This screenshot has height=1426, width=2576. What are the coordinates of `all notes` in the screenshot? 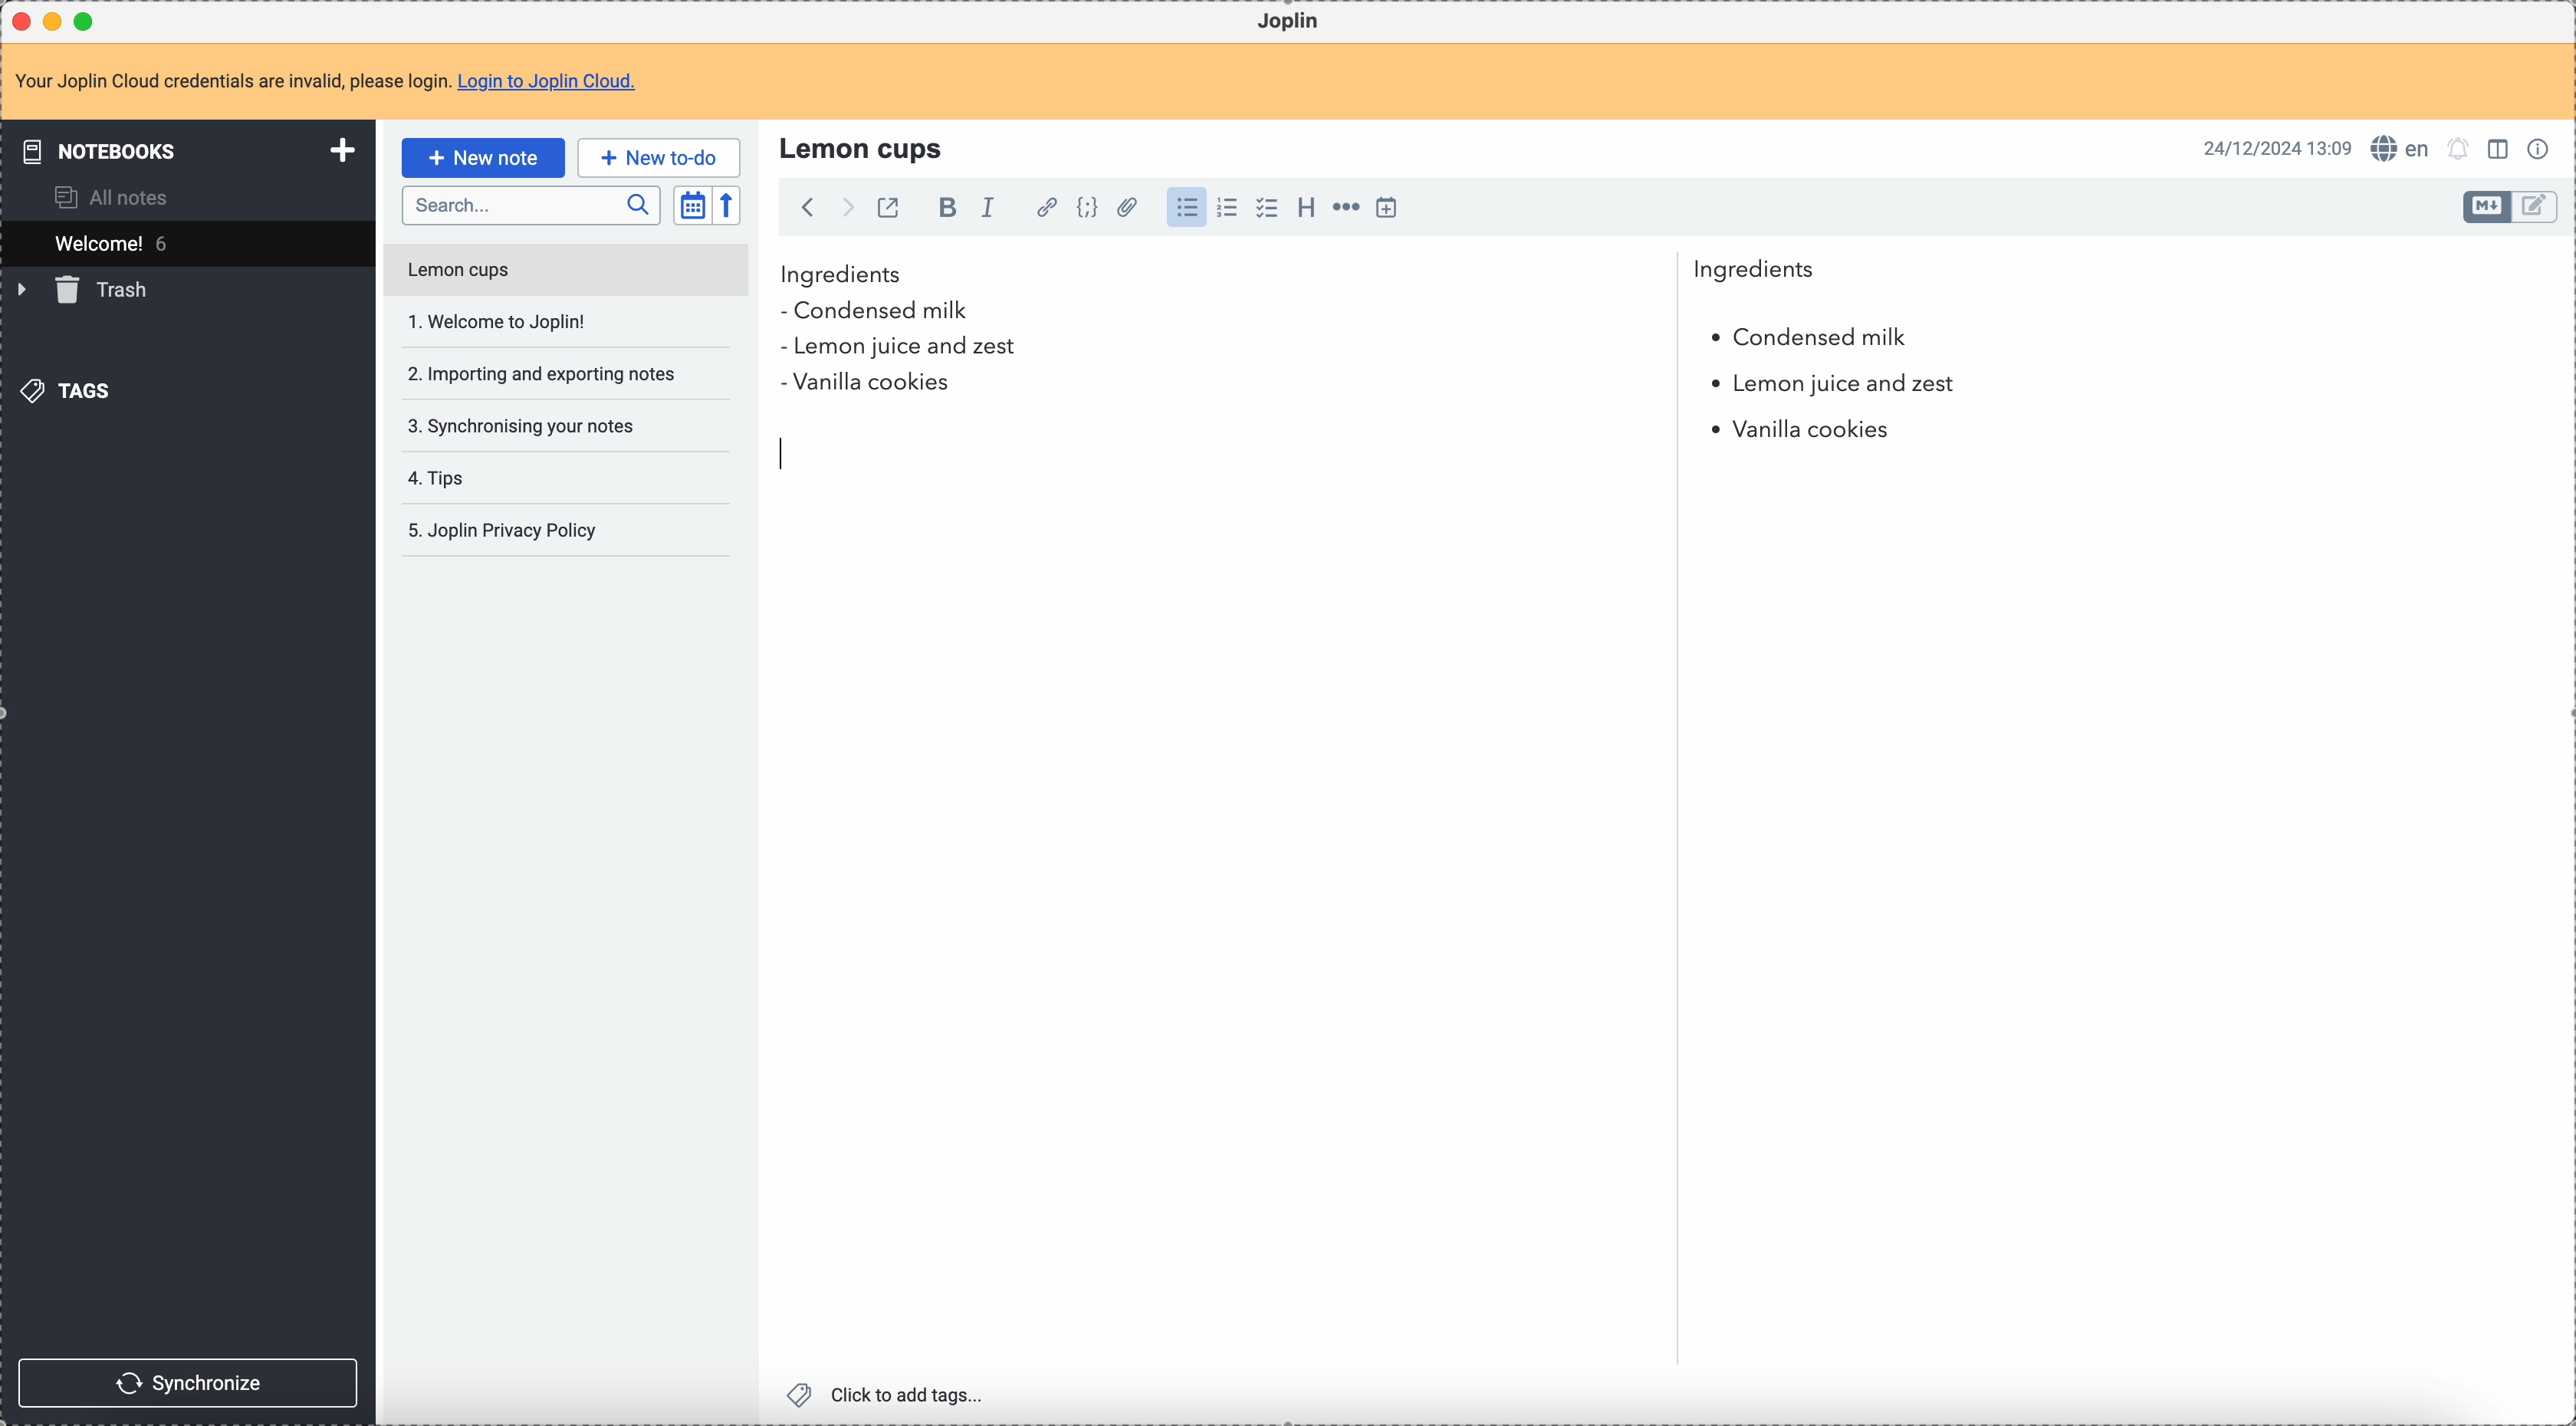 It's located at (118, 196).